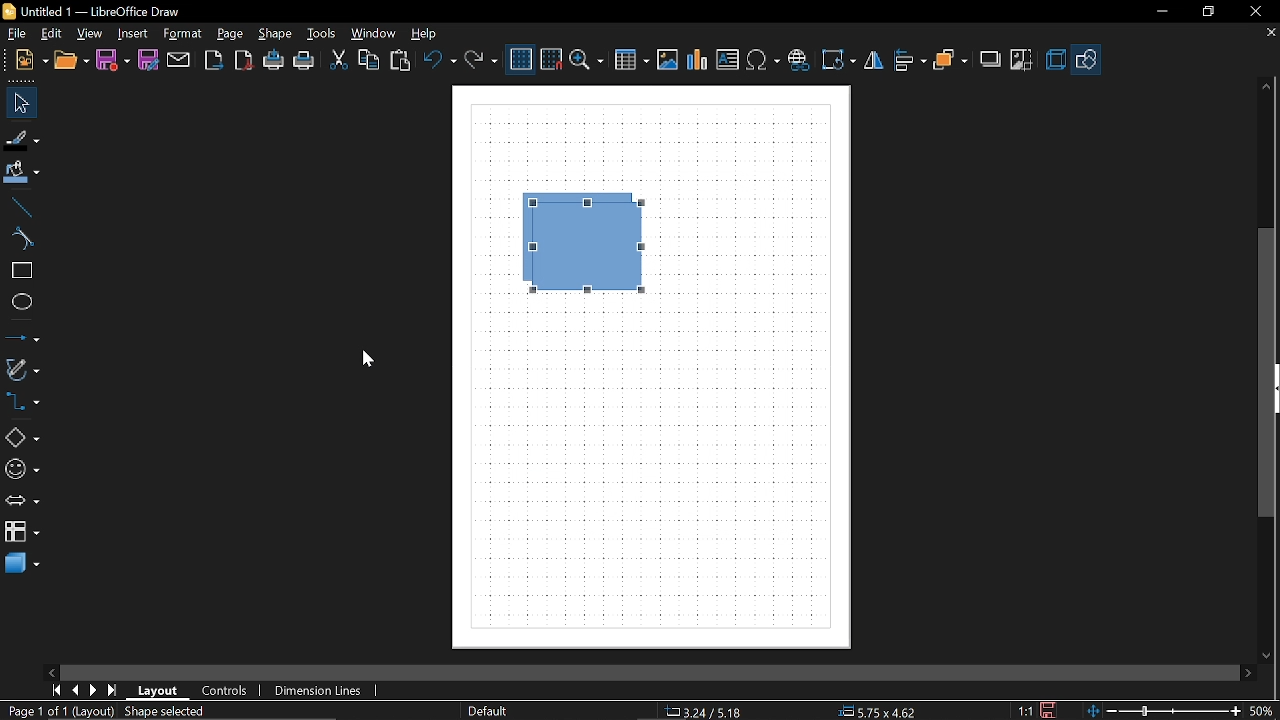 The image size is (1280, 720). Describe the element at coordinates (180, 61) in the screenshot. I see `Attach` at that location.